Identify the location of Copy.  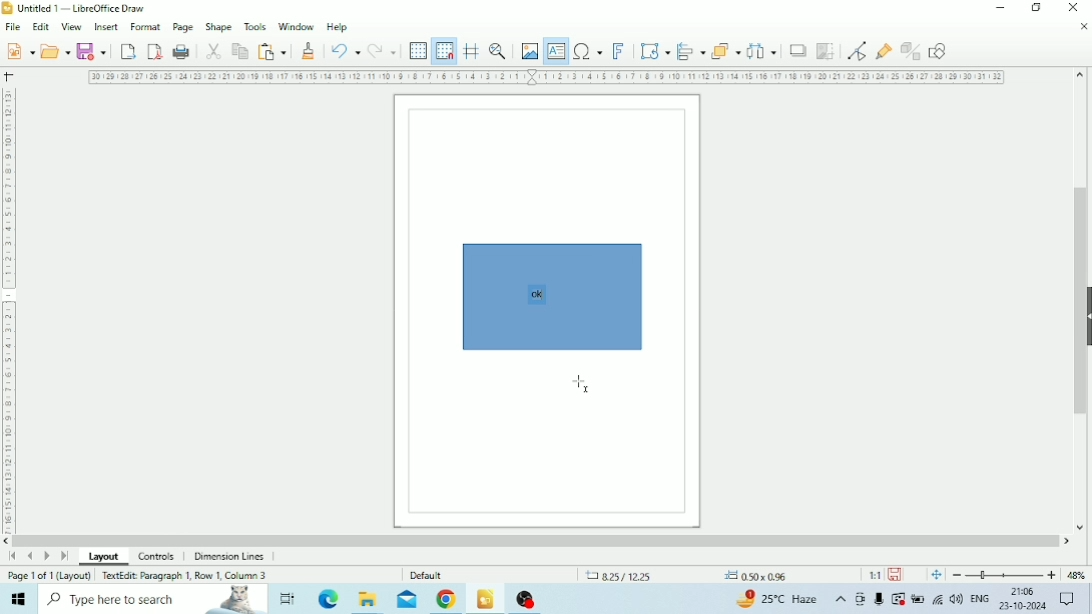
(240, 51).